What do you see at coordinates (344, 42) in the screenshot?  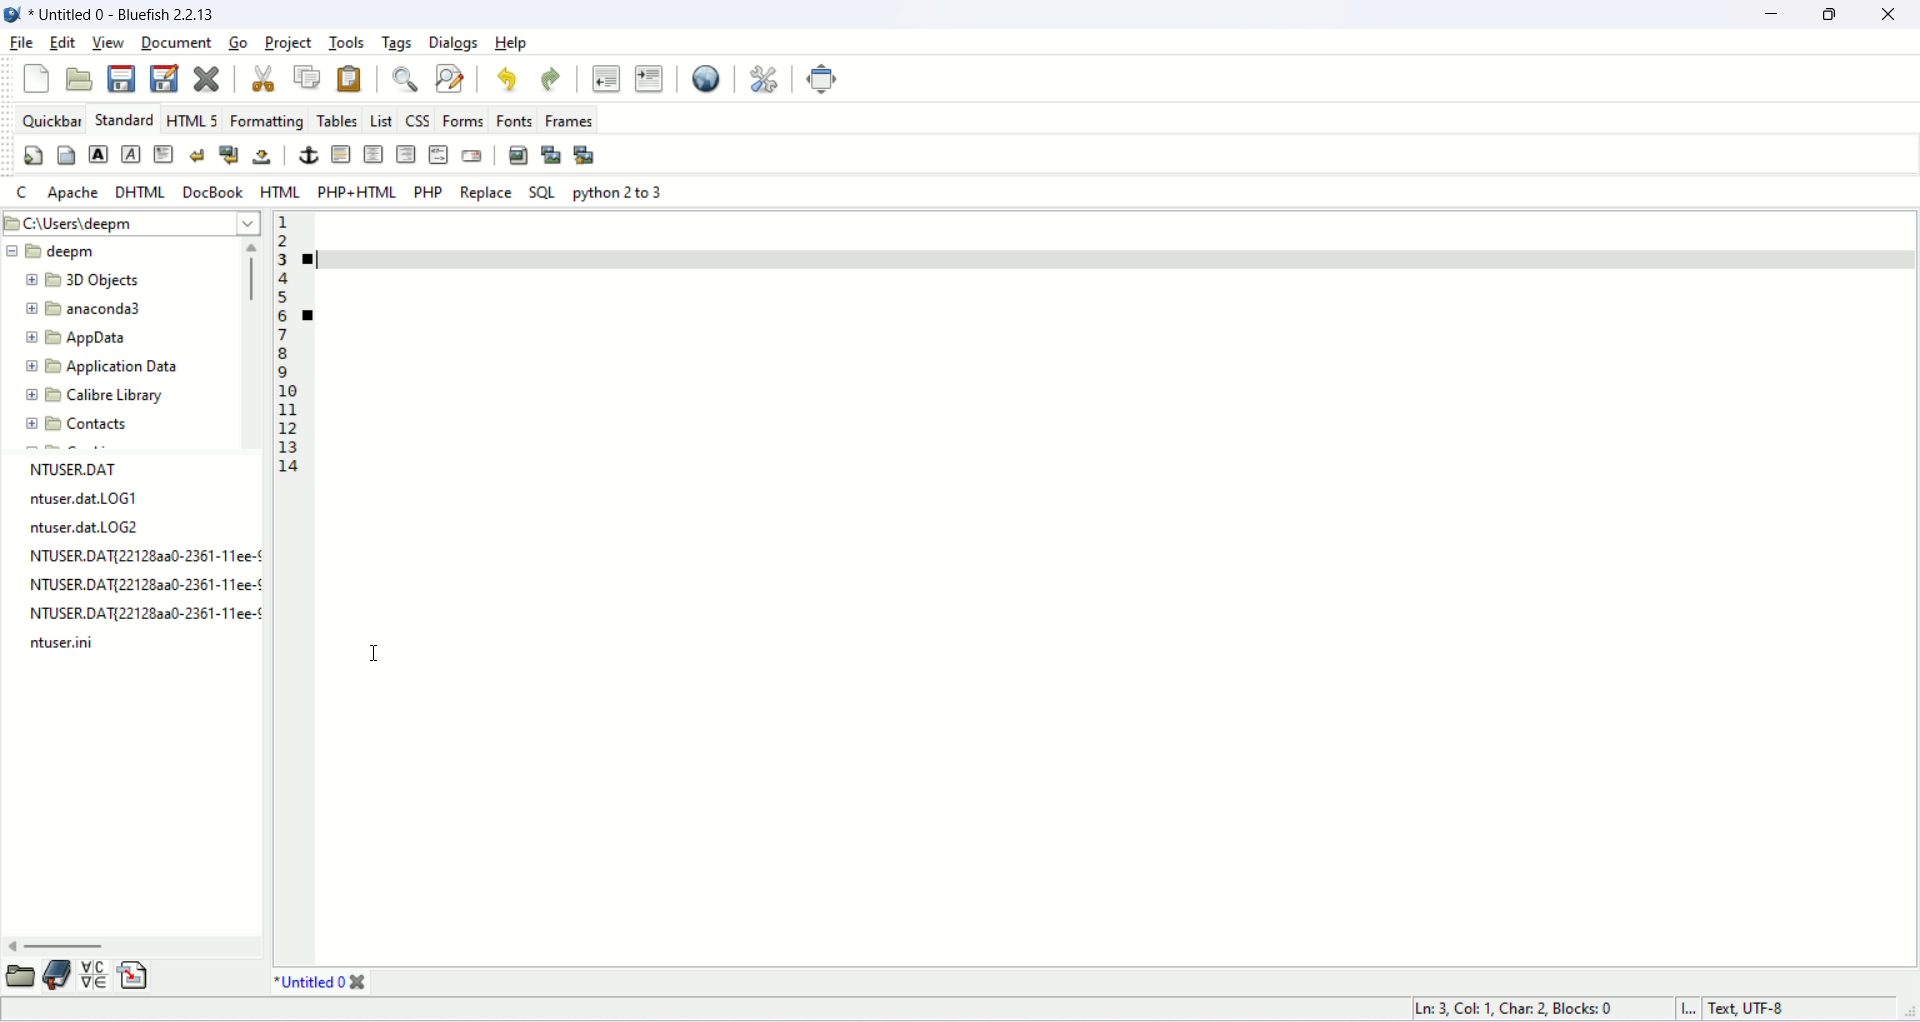 I see `tools` at bounding box center [344, 42].